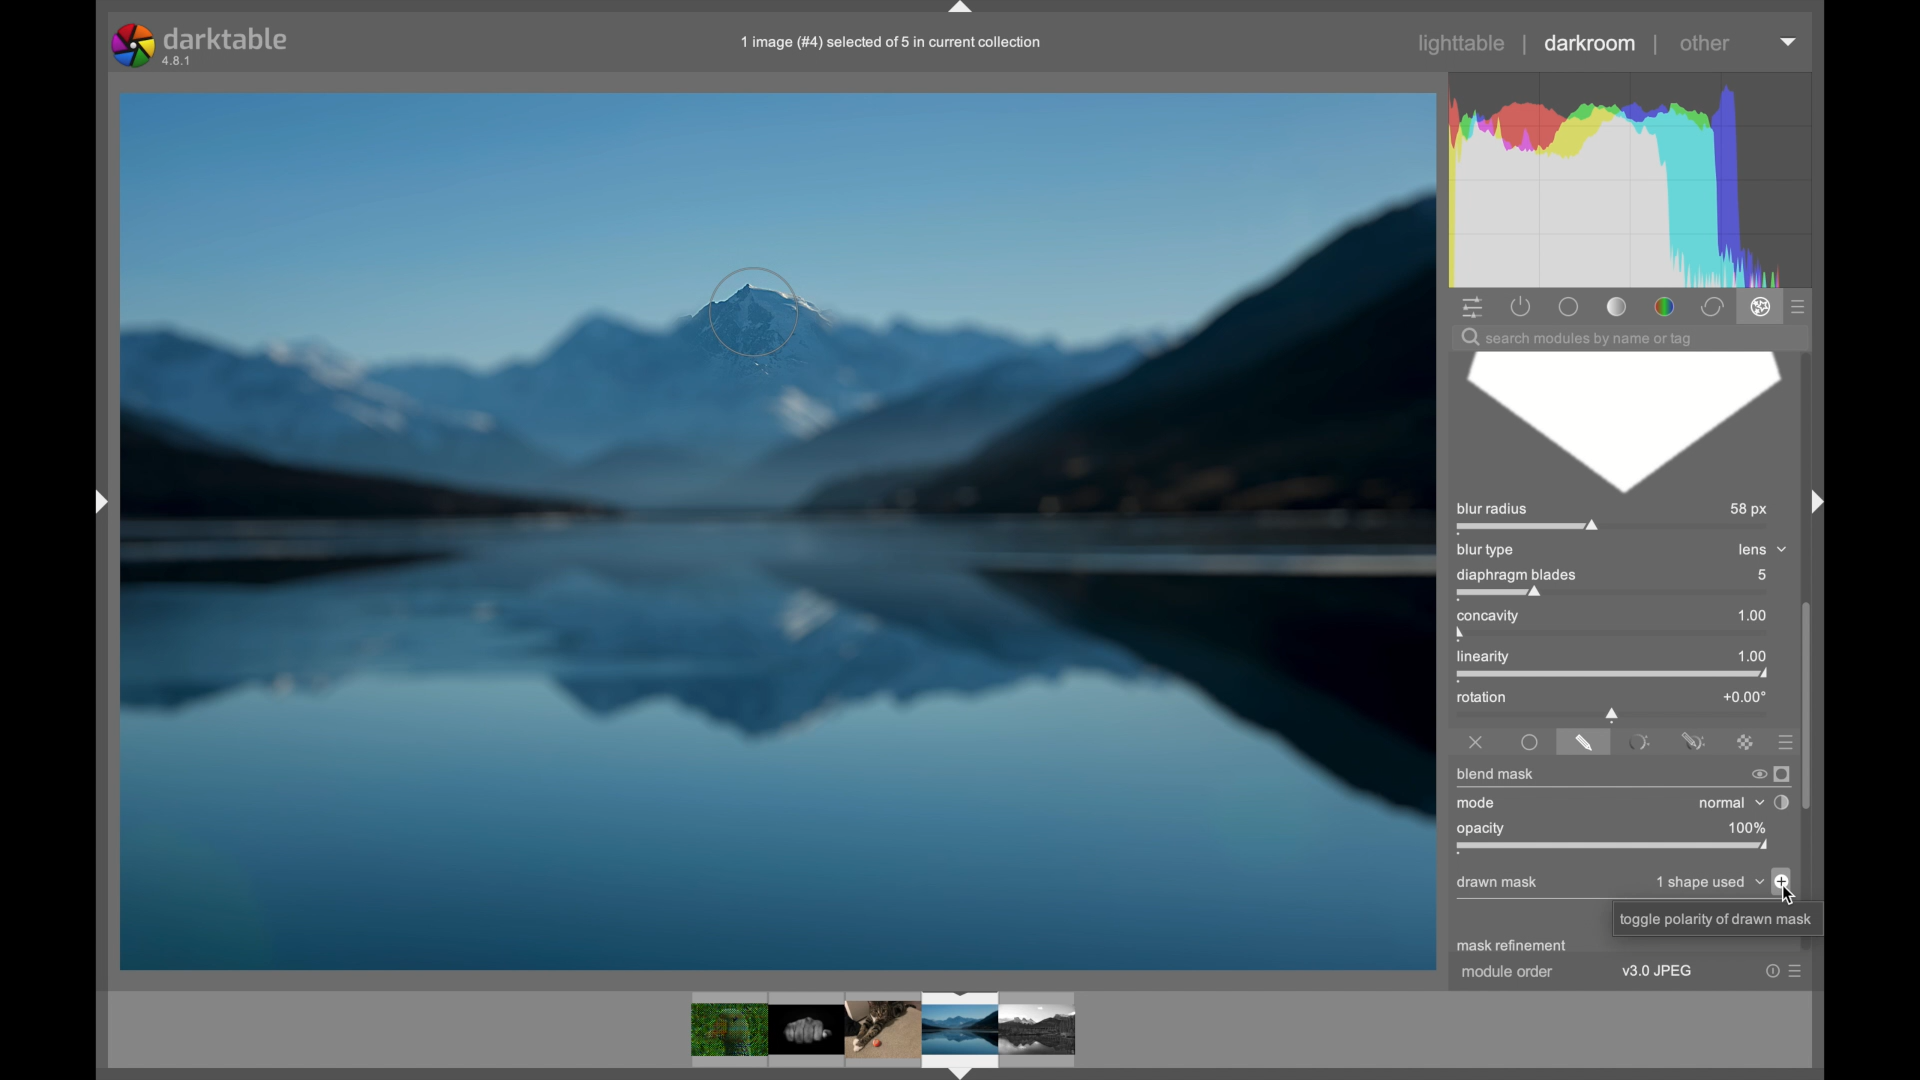  I want to click on toggle blending order, so click(1783, 802).